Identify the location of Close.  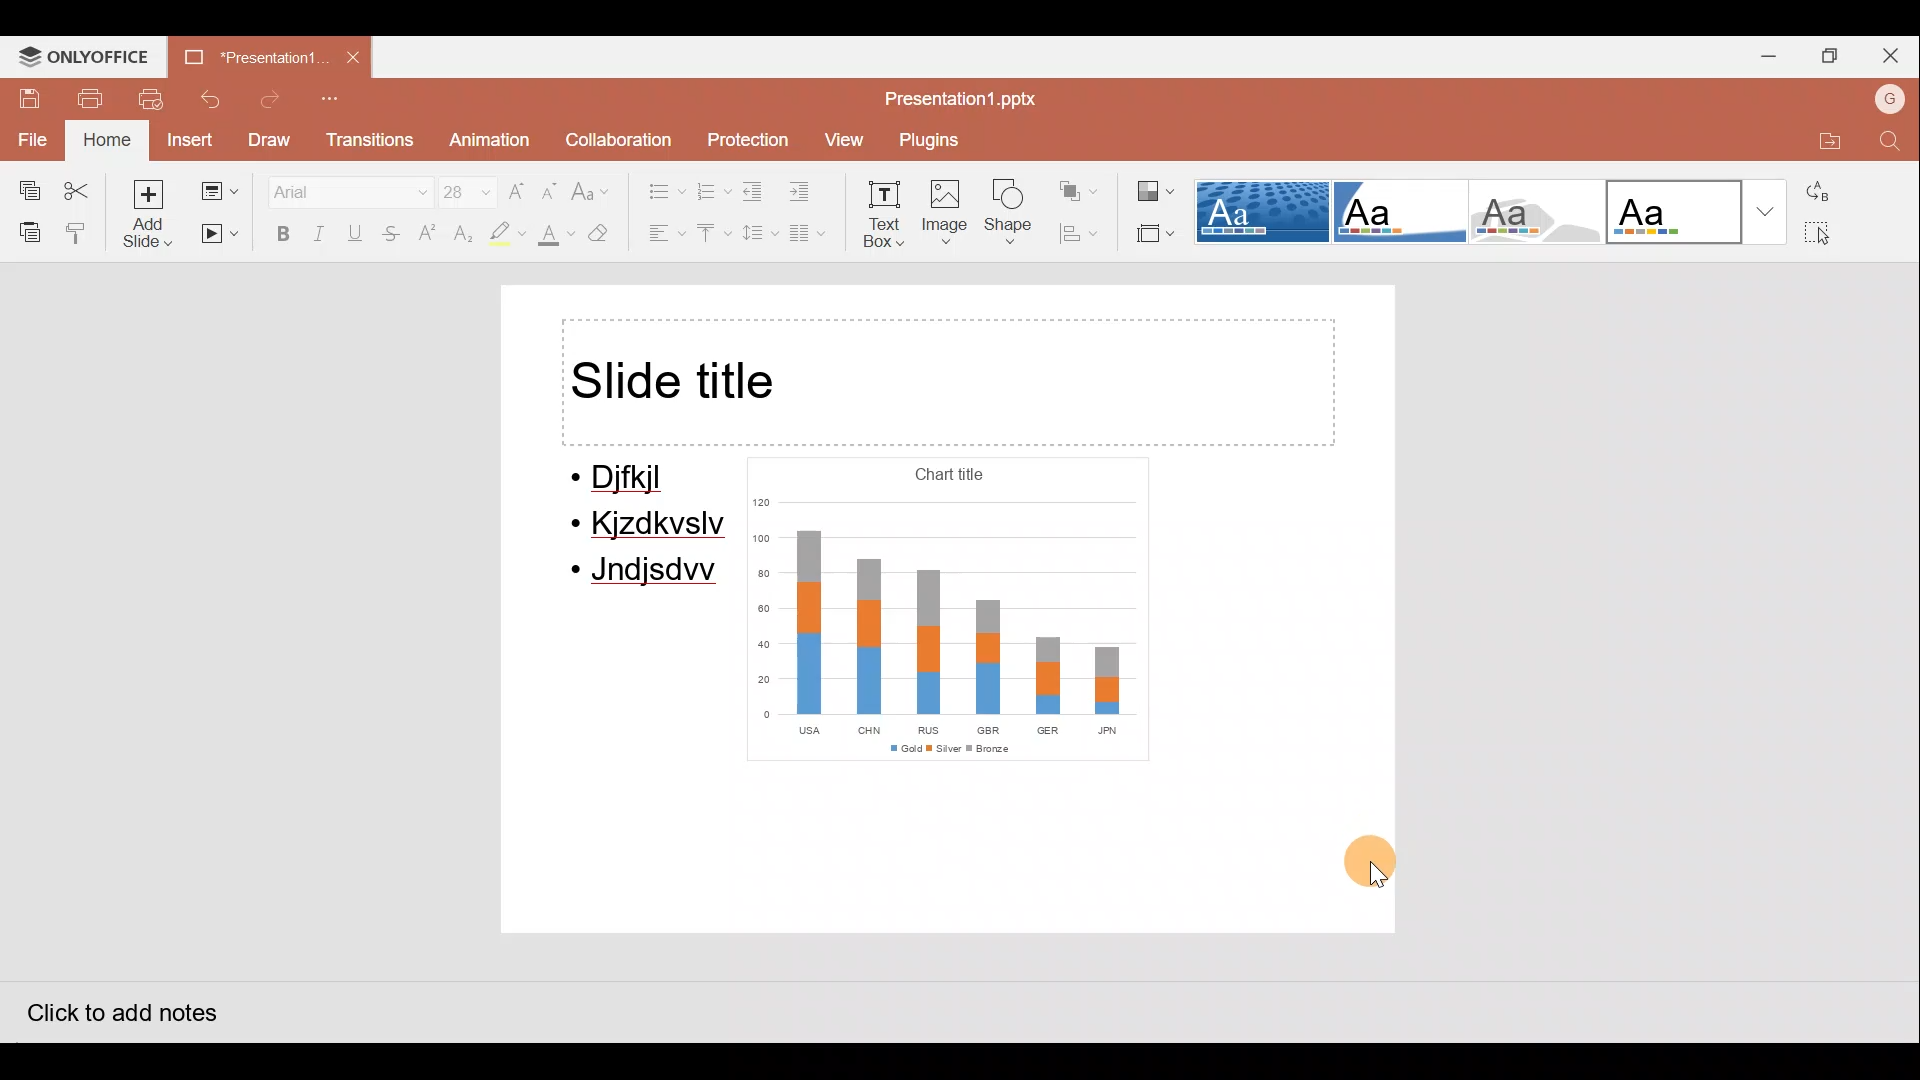
(1890, 52).